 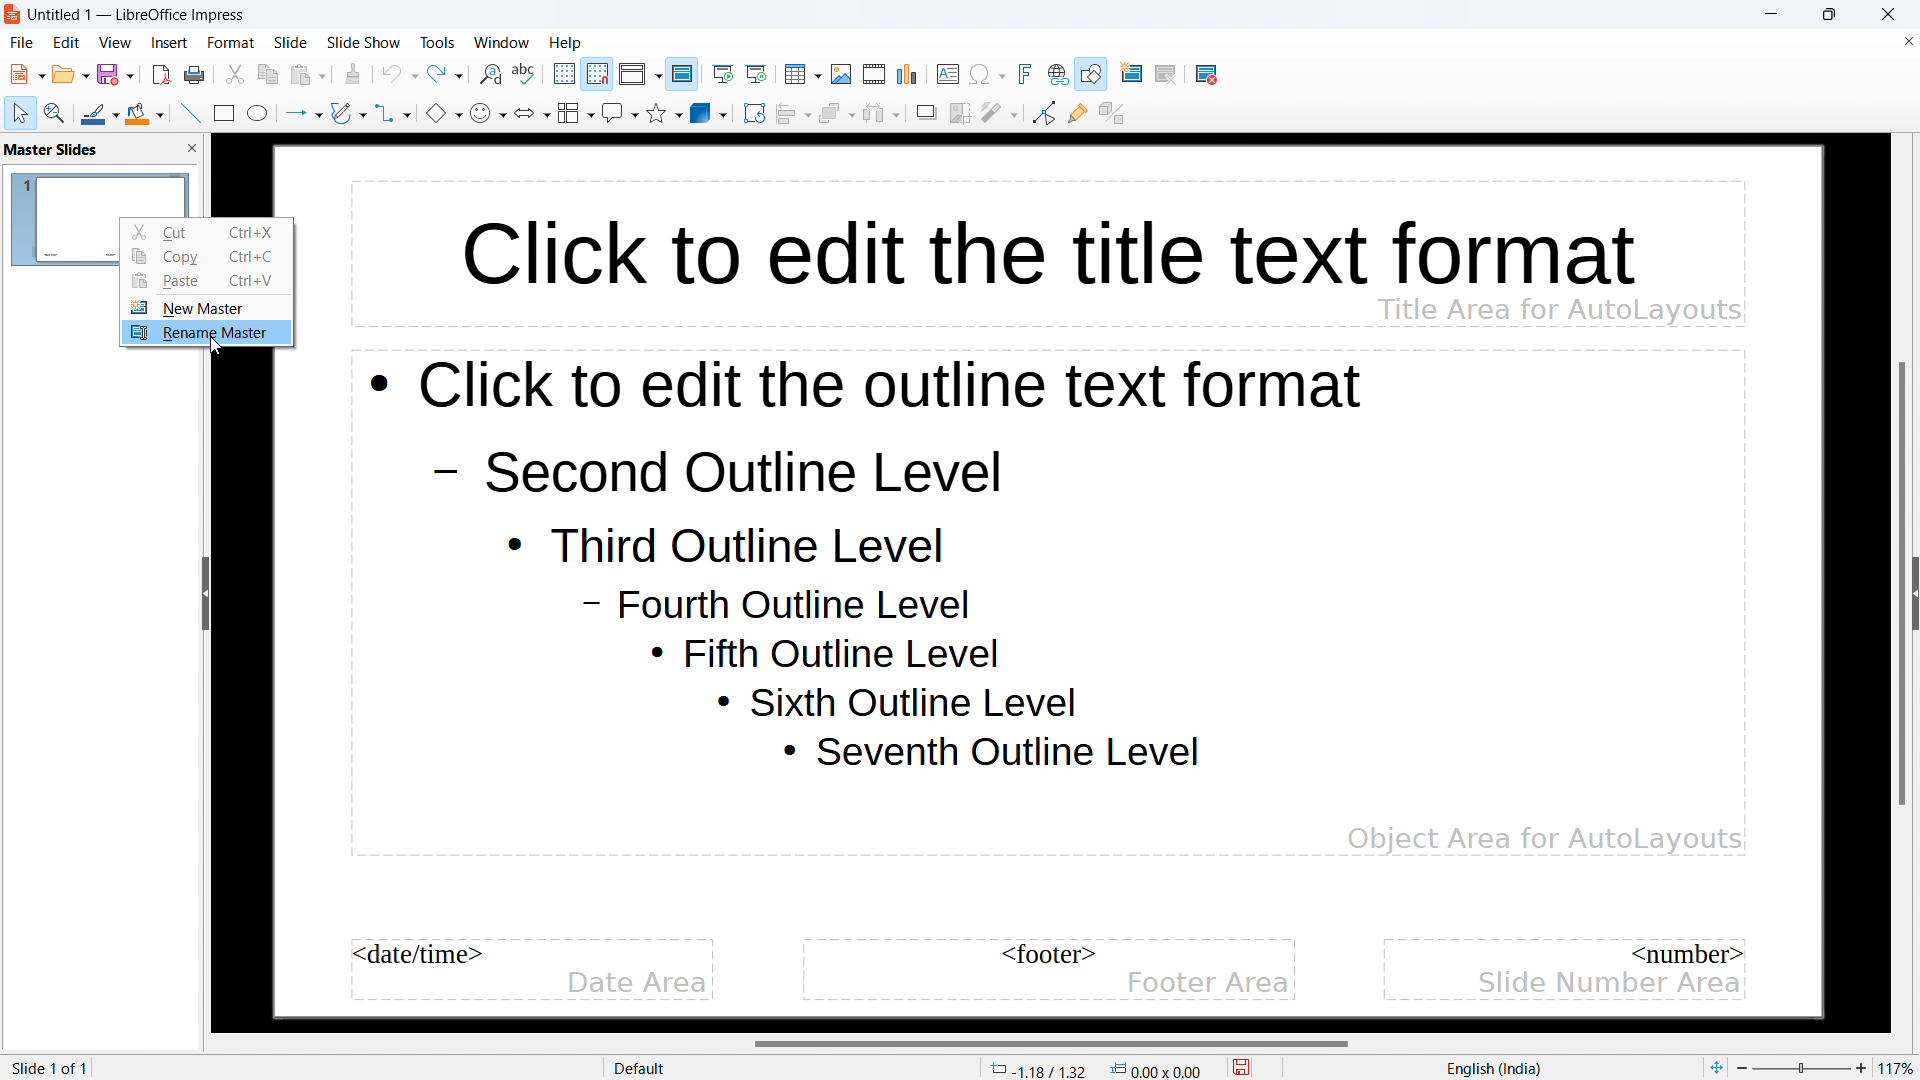 I want to click on select, so click(x=22, y=114).